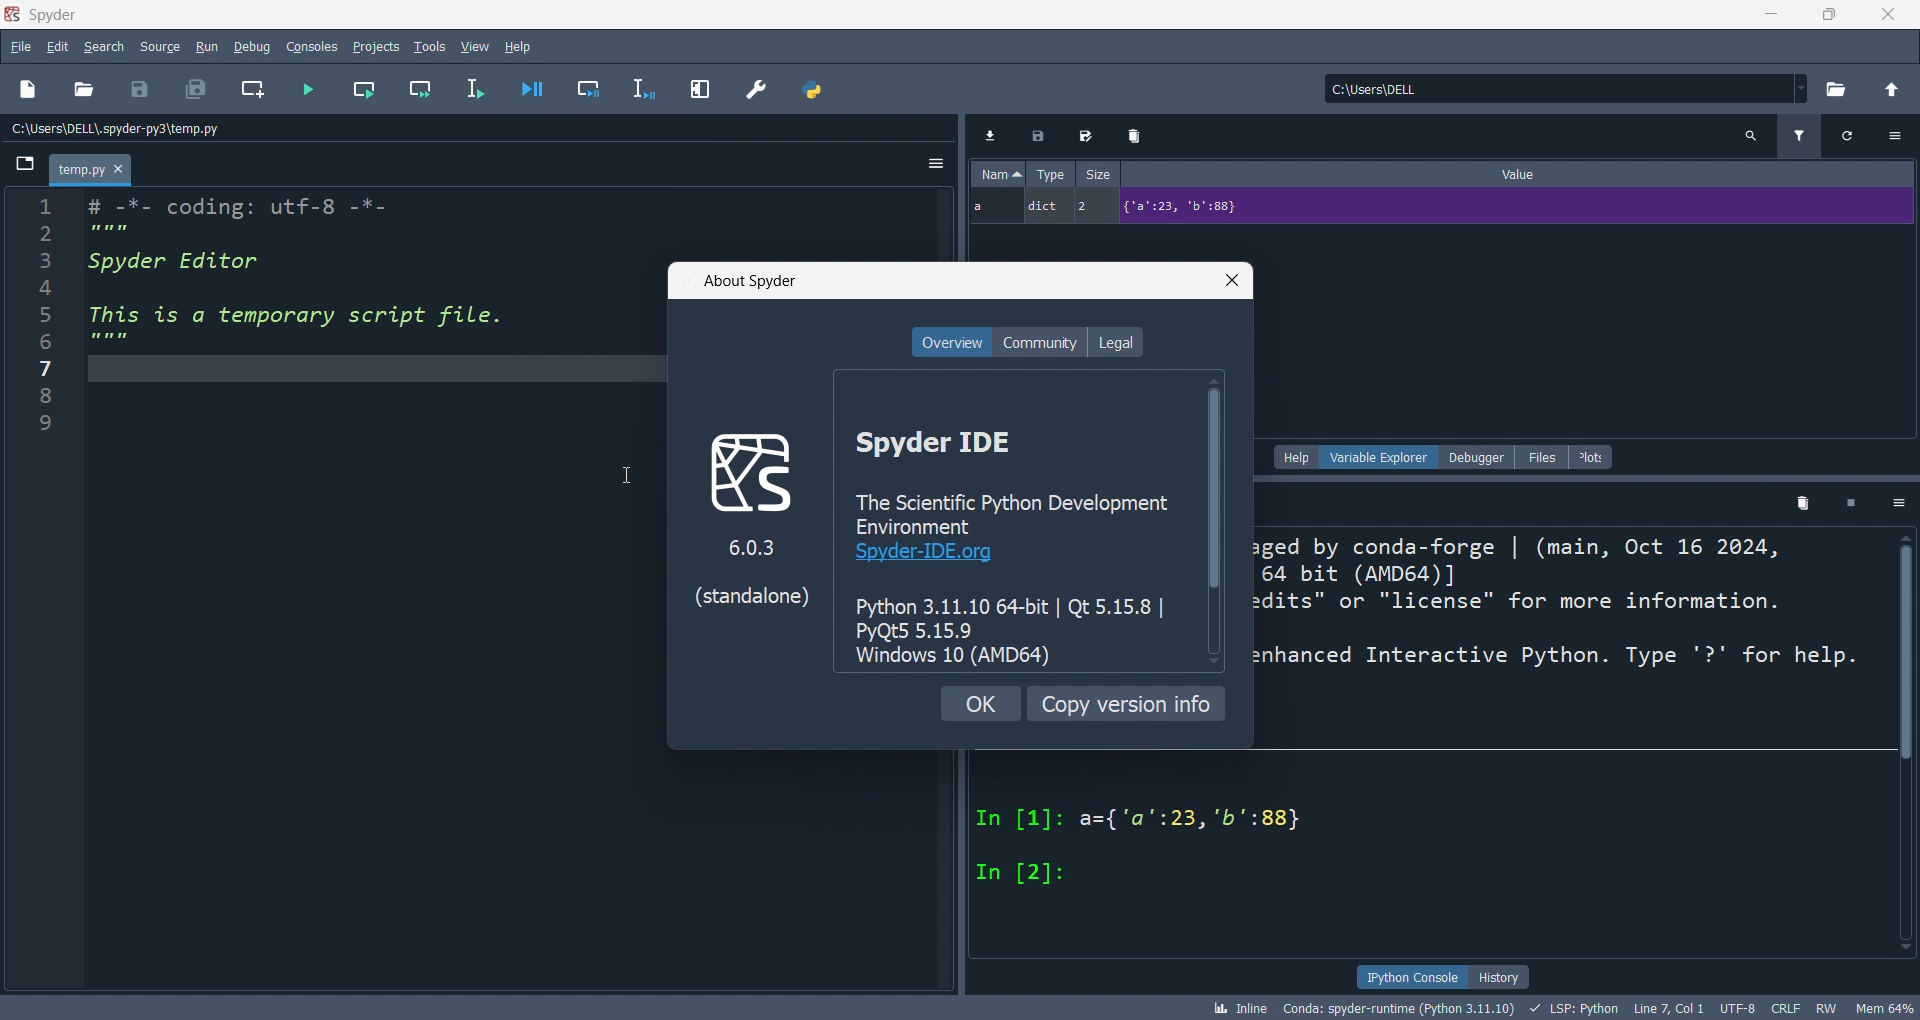  What do you see at coordinates (747, 281) in the screenshot?
I see `about spyder title bat` at bounding box center [747, 281].